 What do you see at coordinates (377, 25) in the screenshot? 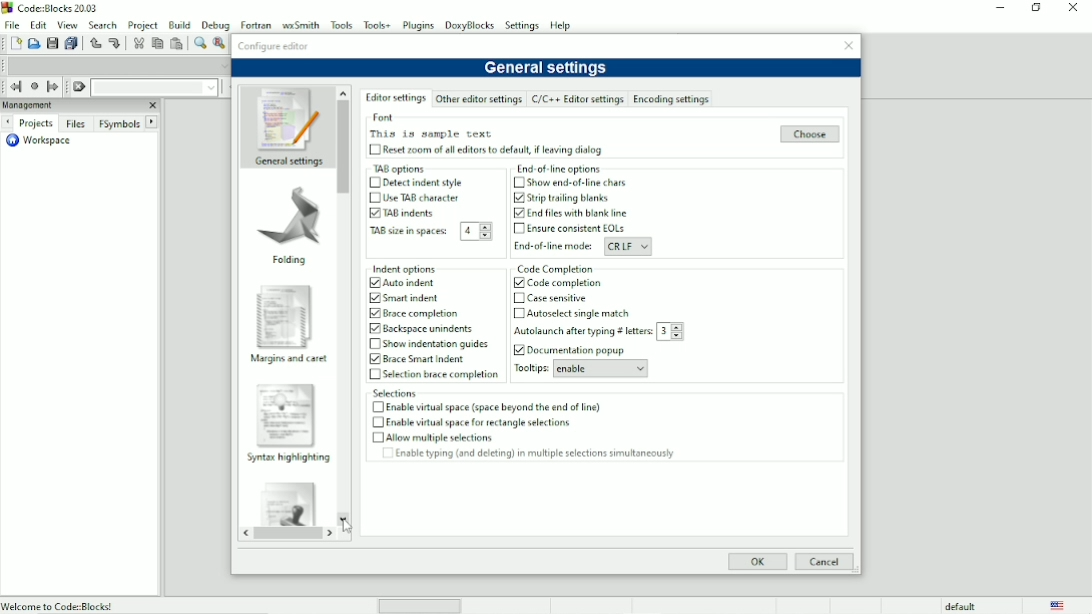
I see `Tools+` at bounding box center [377, 25].